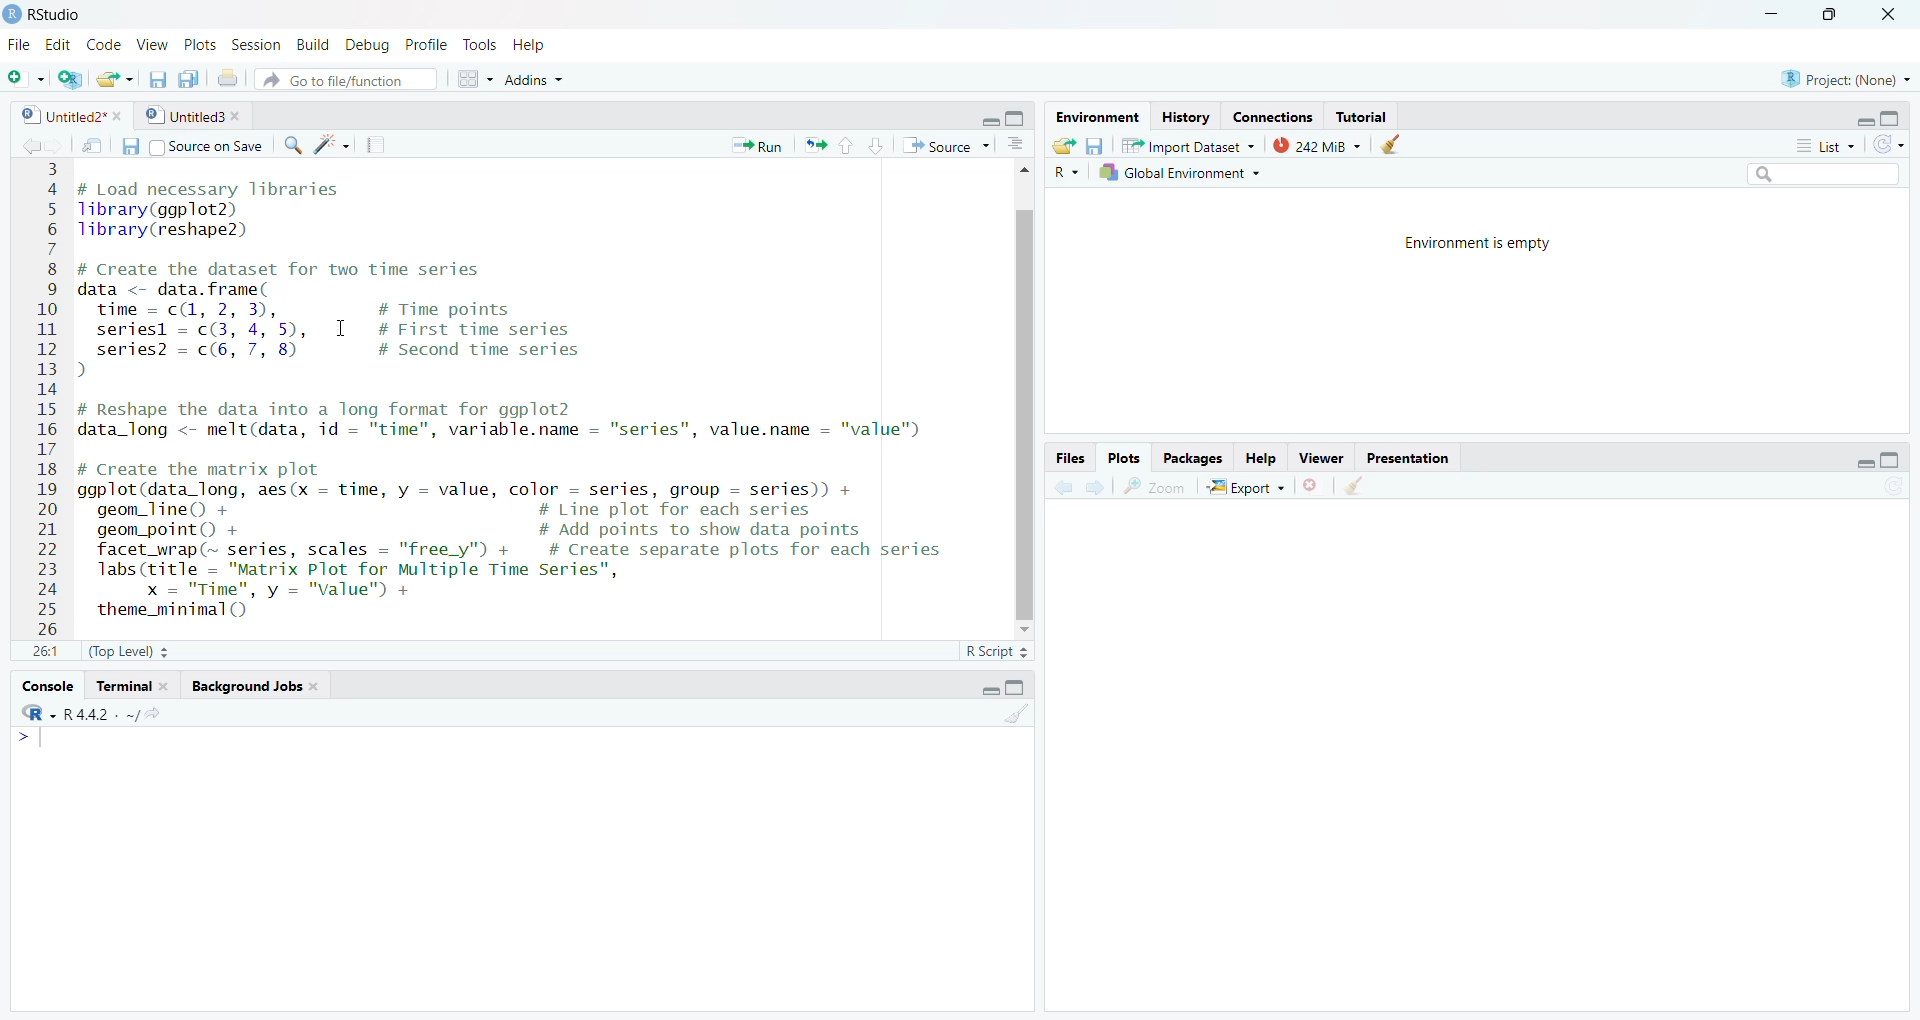 The image size is (1920, 1020). I want to click on up, so click(845, 145).